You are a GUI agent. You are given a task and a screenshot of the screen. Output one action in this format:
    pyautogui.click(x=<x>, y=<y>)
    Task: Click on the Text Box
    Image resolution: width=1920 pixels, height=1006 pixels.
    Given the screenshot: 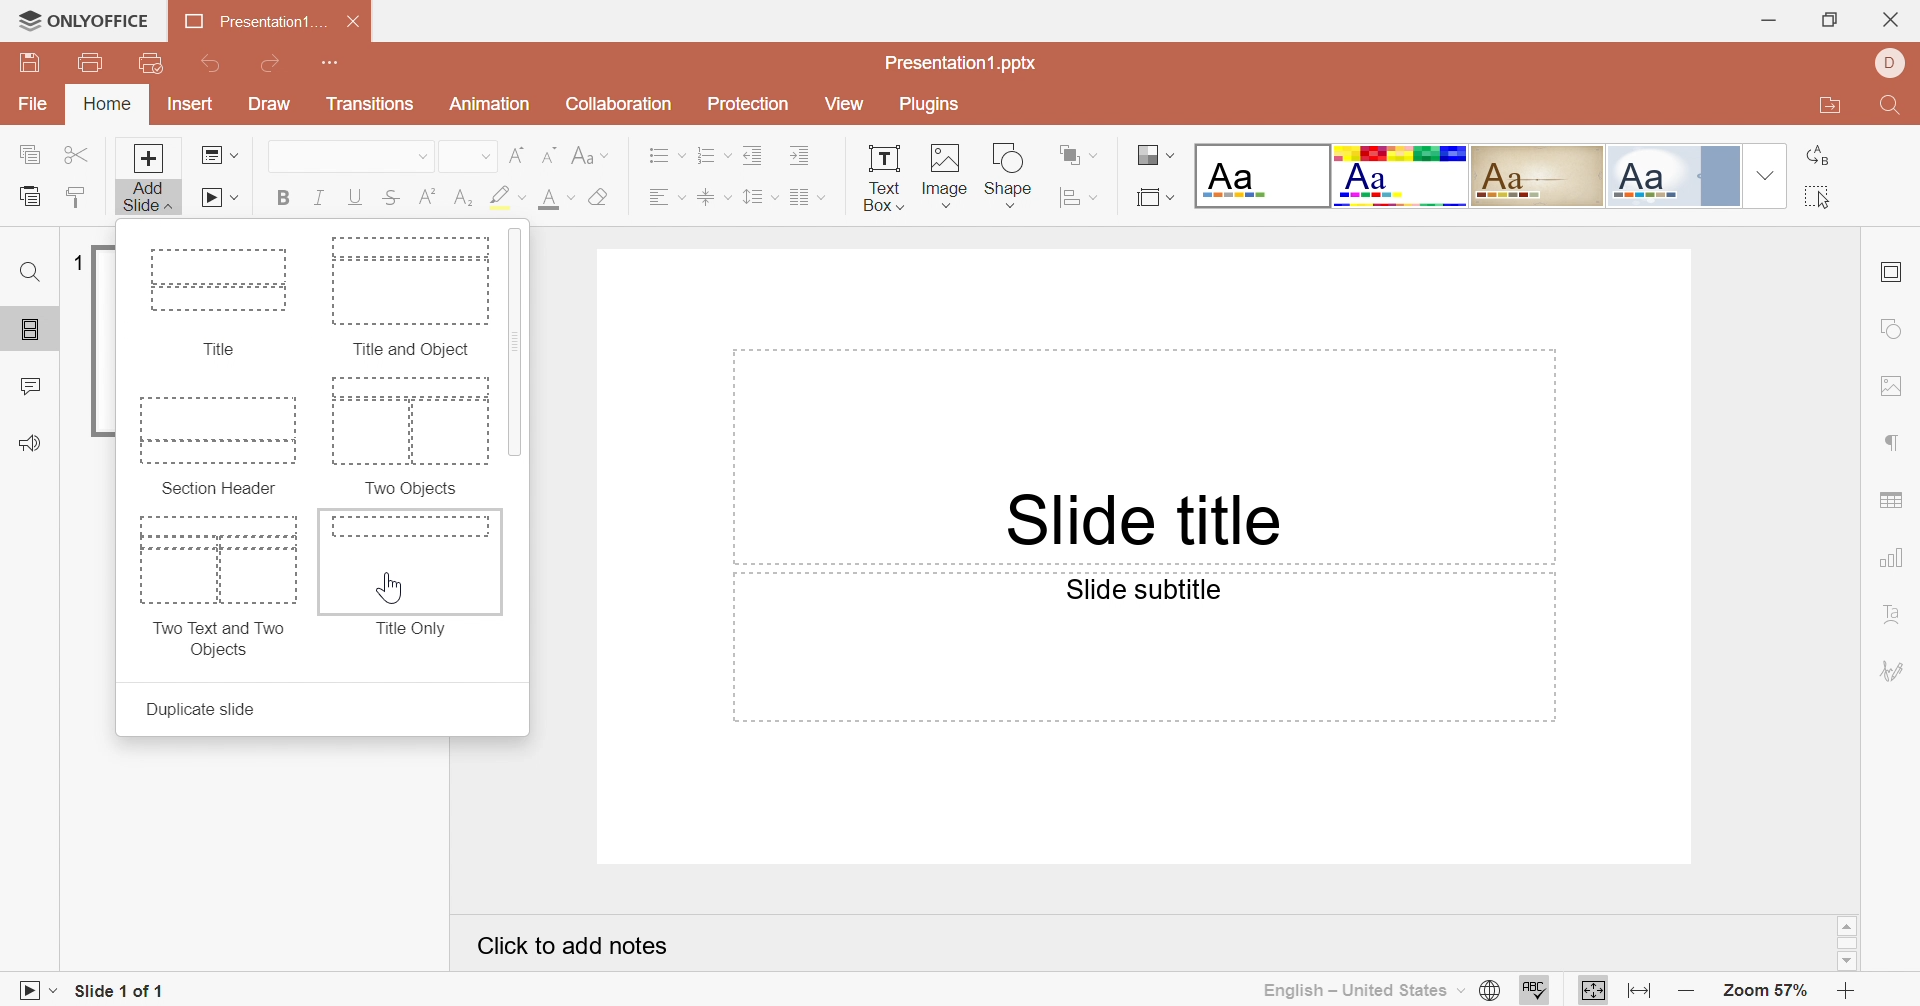 What is the action you would take?
    pyautogui.click(x=885, y=177)
    